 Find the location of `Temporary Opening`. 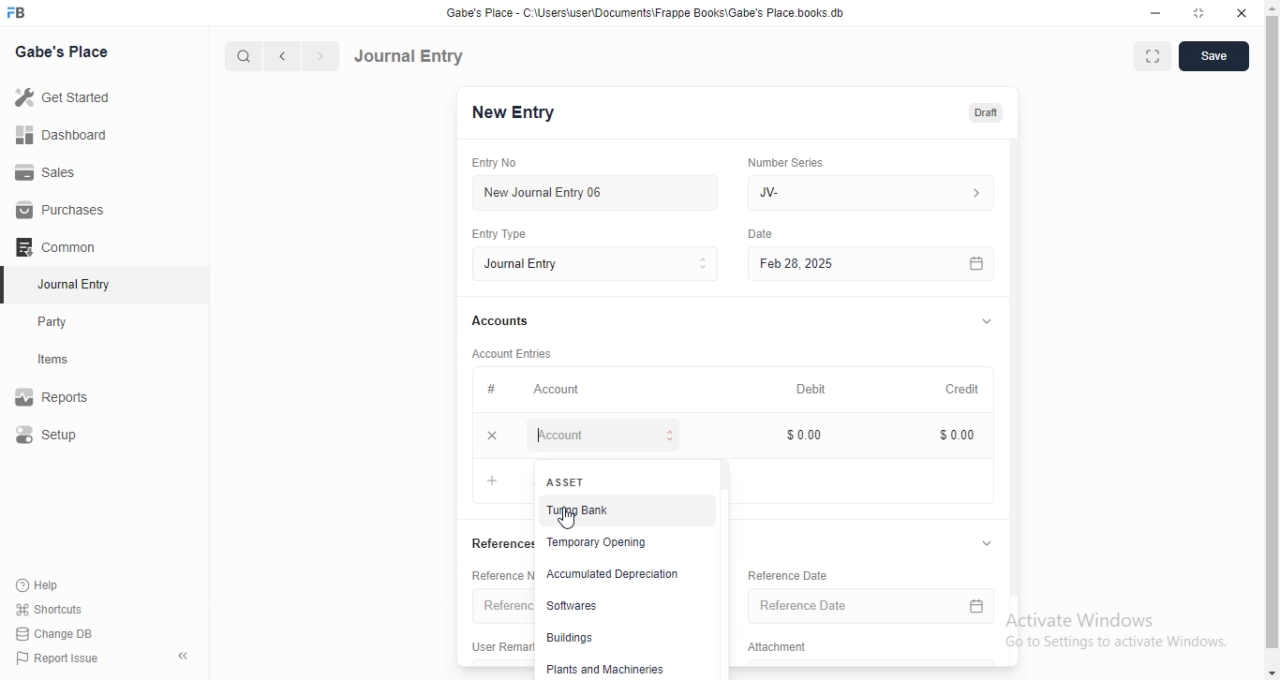

Temporary Opening is located at coordinates (623, 543).